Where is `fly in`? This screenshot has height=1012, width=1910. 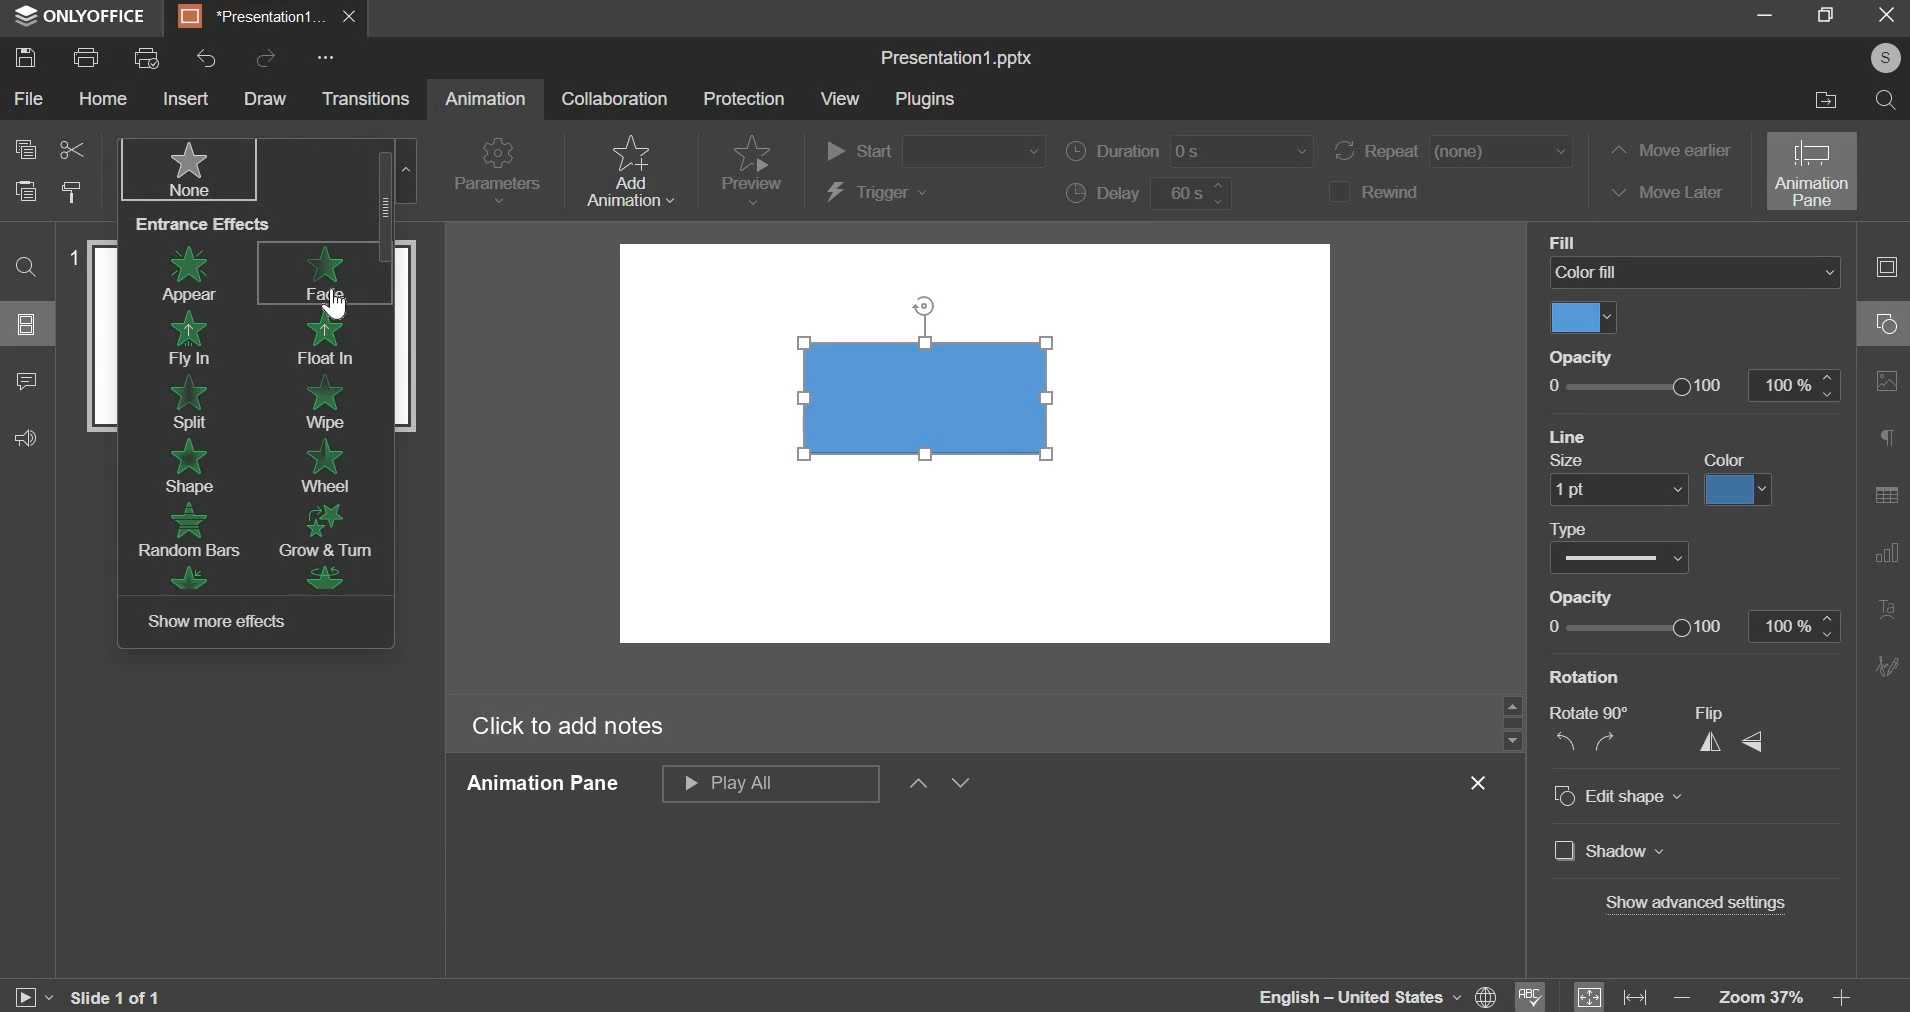 fly in is located at coordinates (192, 341).